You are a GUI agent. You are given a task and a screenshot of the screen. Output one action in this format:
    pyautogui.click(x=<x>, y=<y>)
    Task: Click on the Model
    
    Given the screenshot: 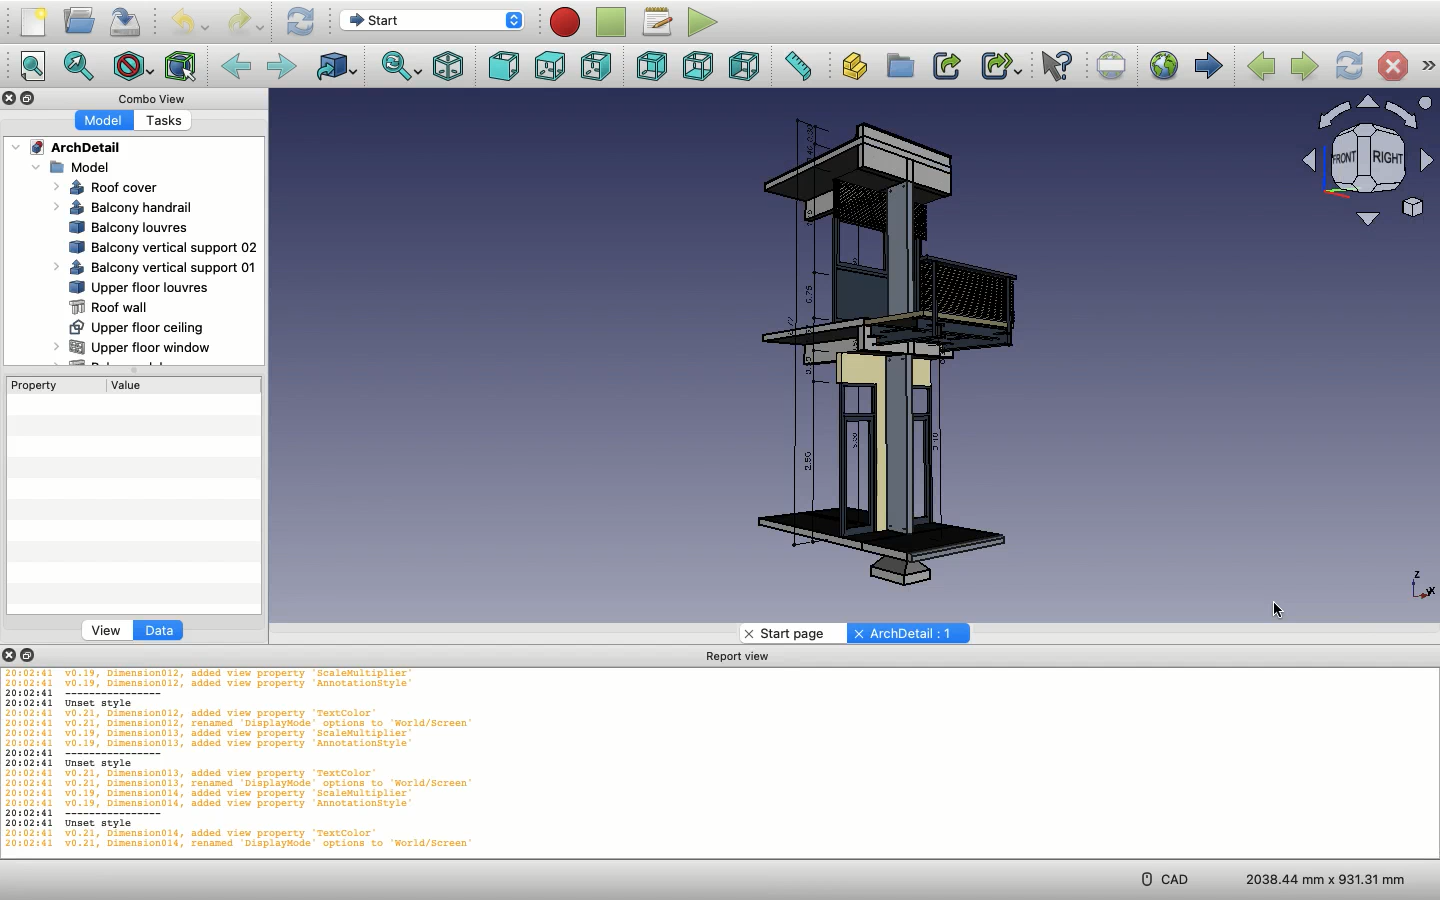 What is the action you would take?
    pyautogui.click(x=74, y=168)
    